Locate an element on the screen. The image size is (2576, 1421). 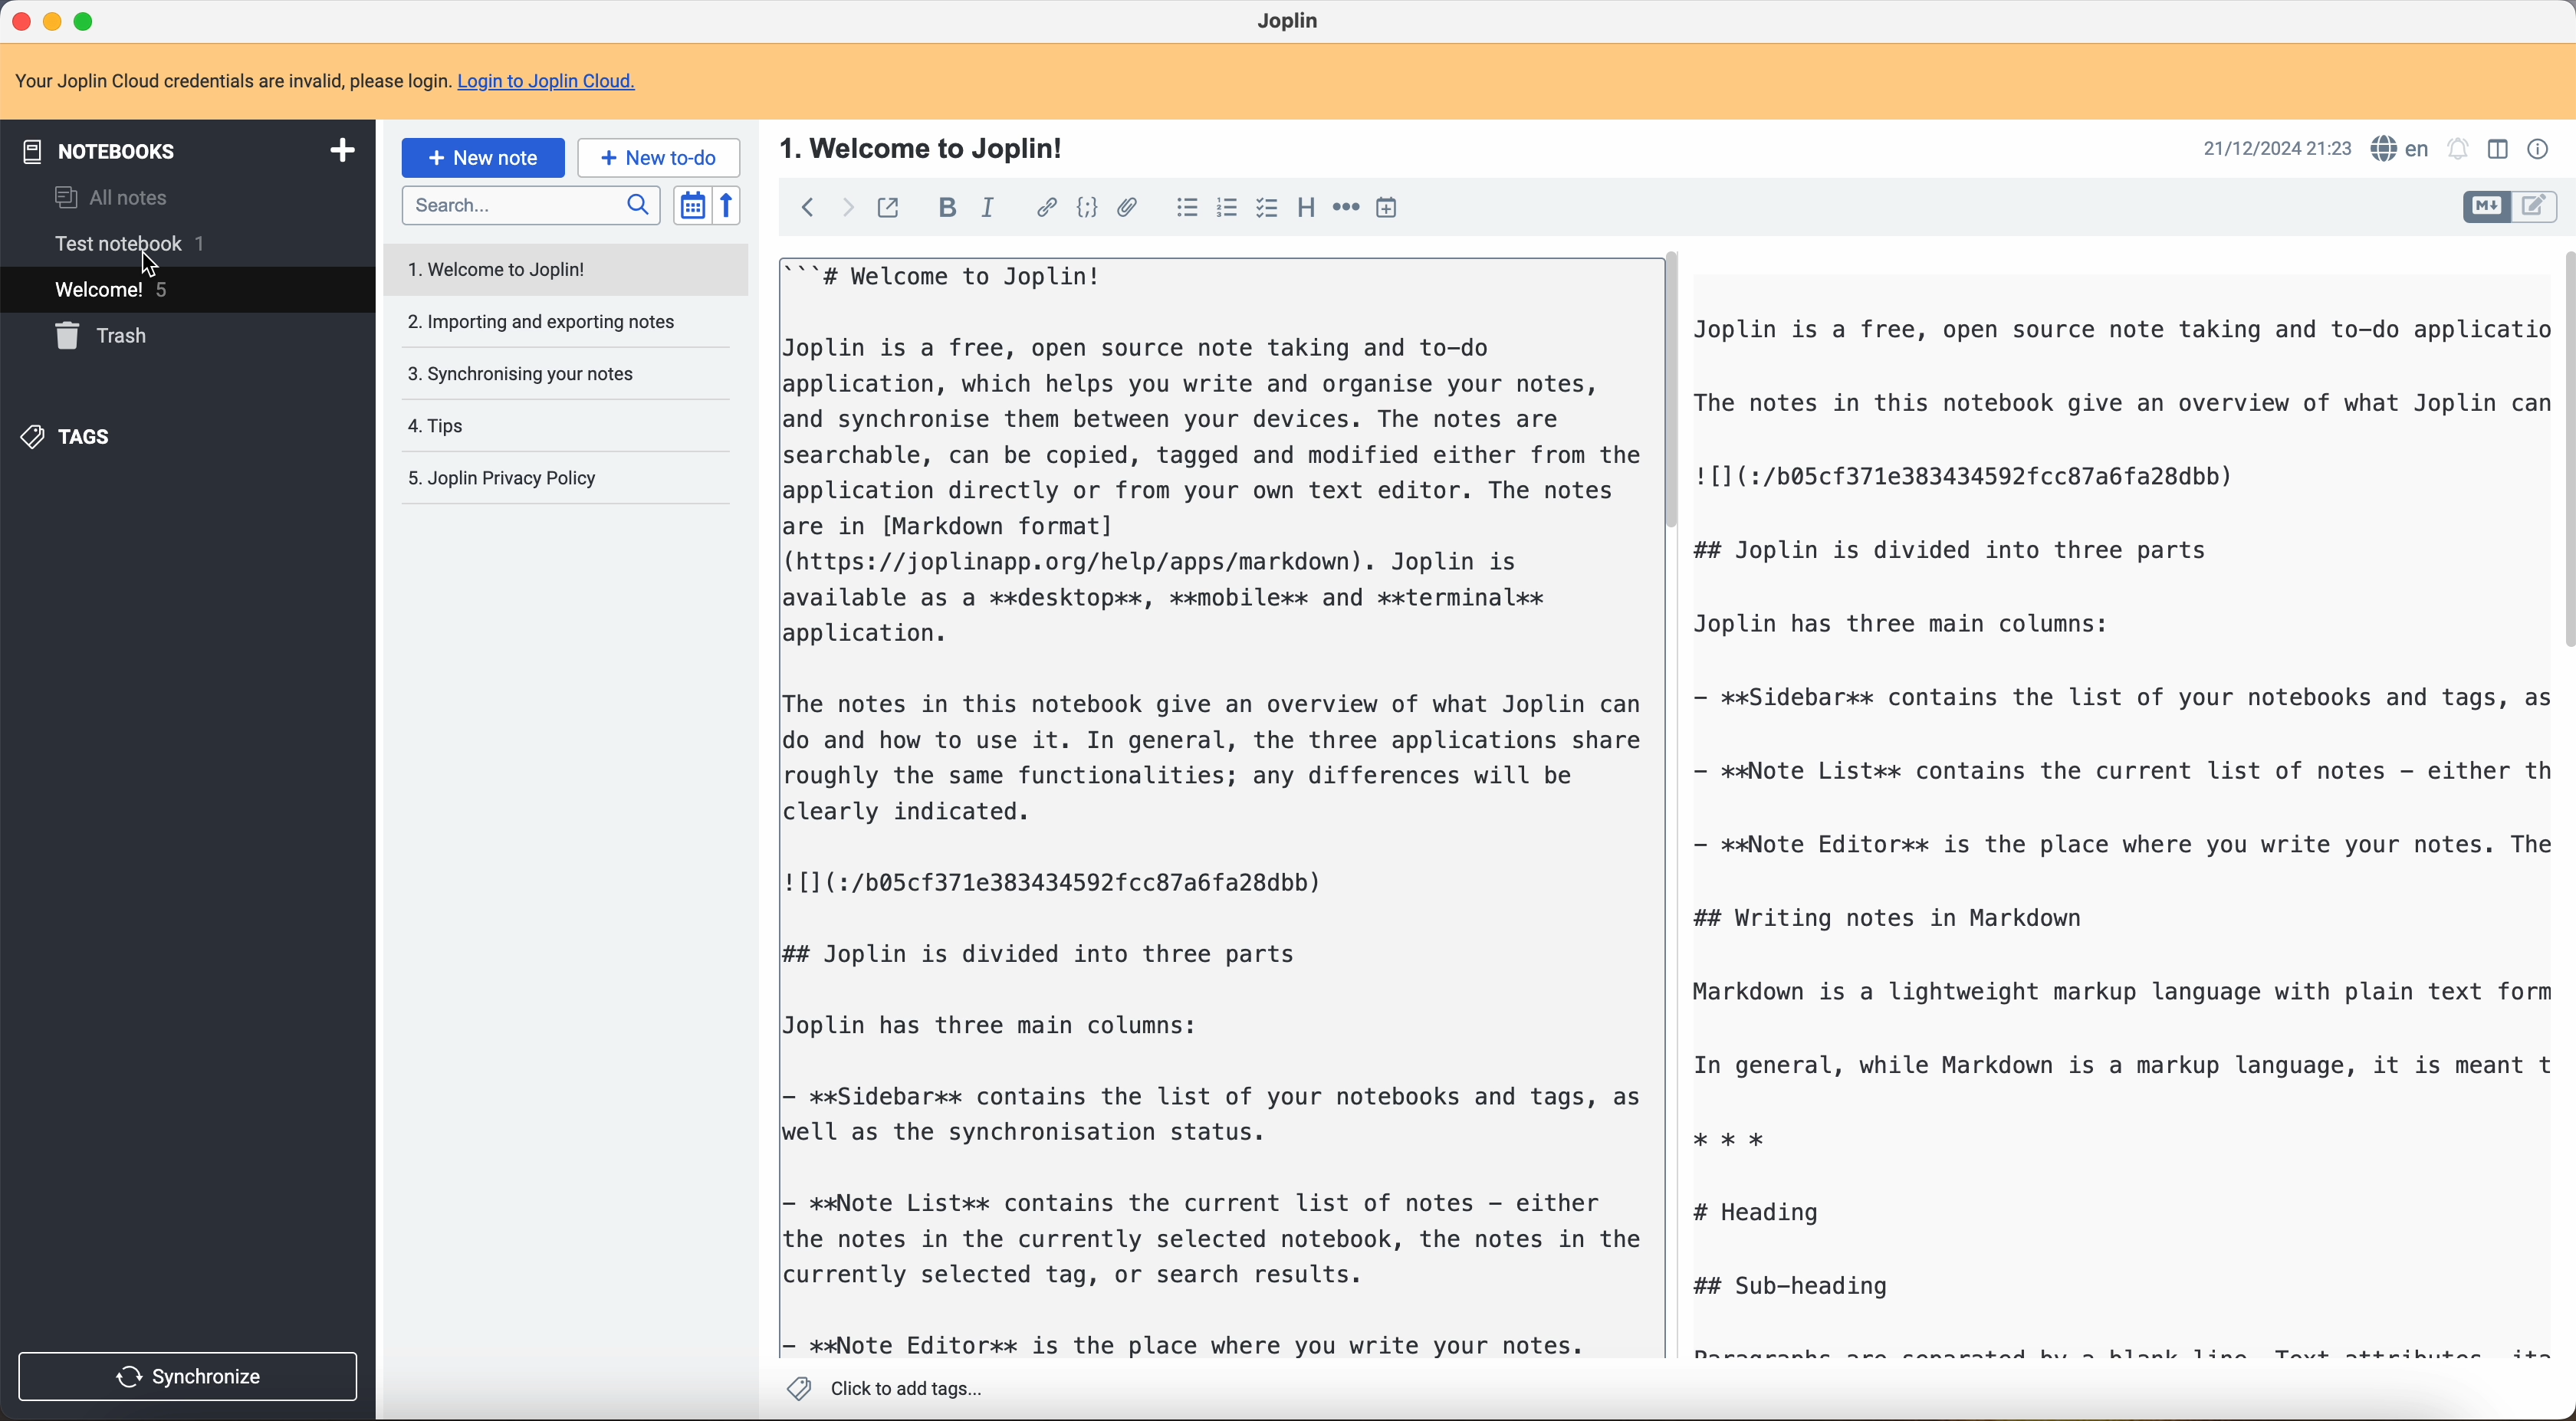
Login to Joplin Cloud is located at coordinates (547, 83).